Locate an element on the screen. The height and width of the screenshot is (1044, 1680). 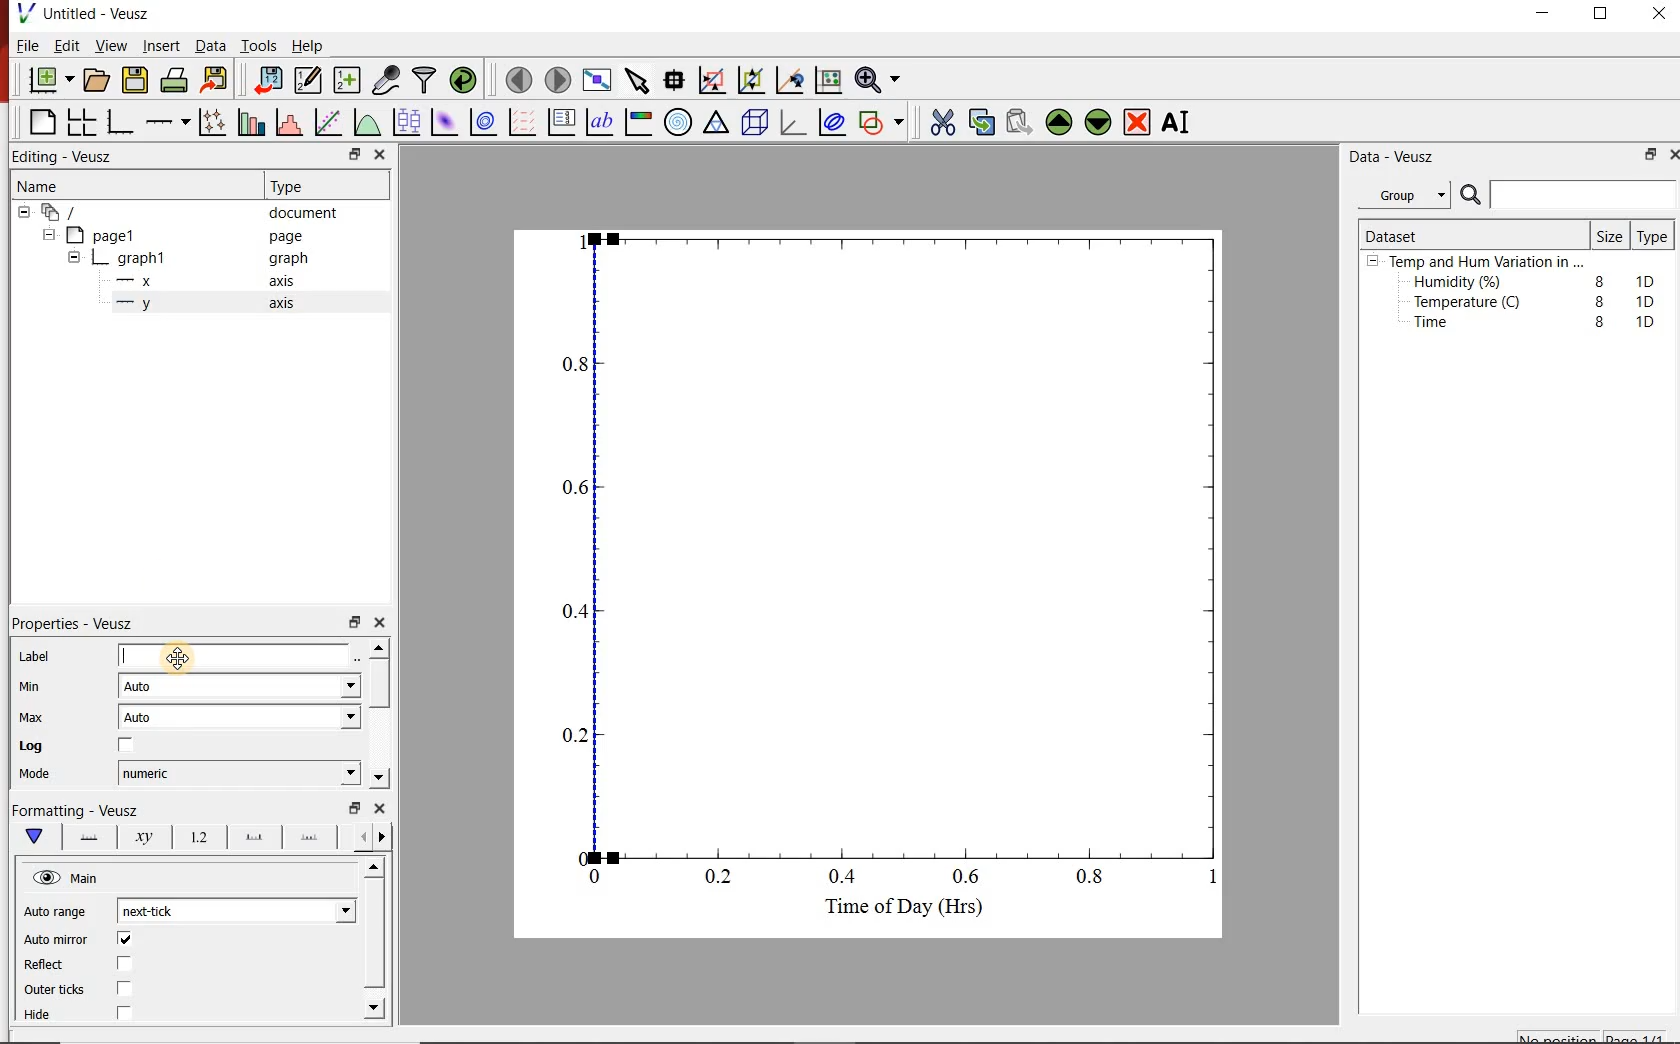
Auto is located at coordinates (148, 687).